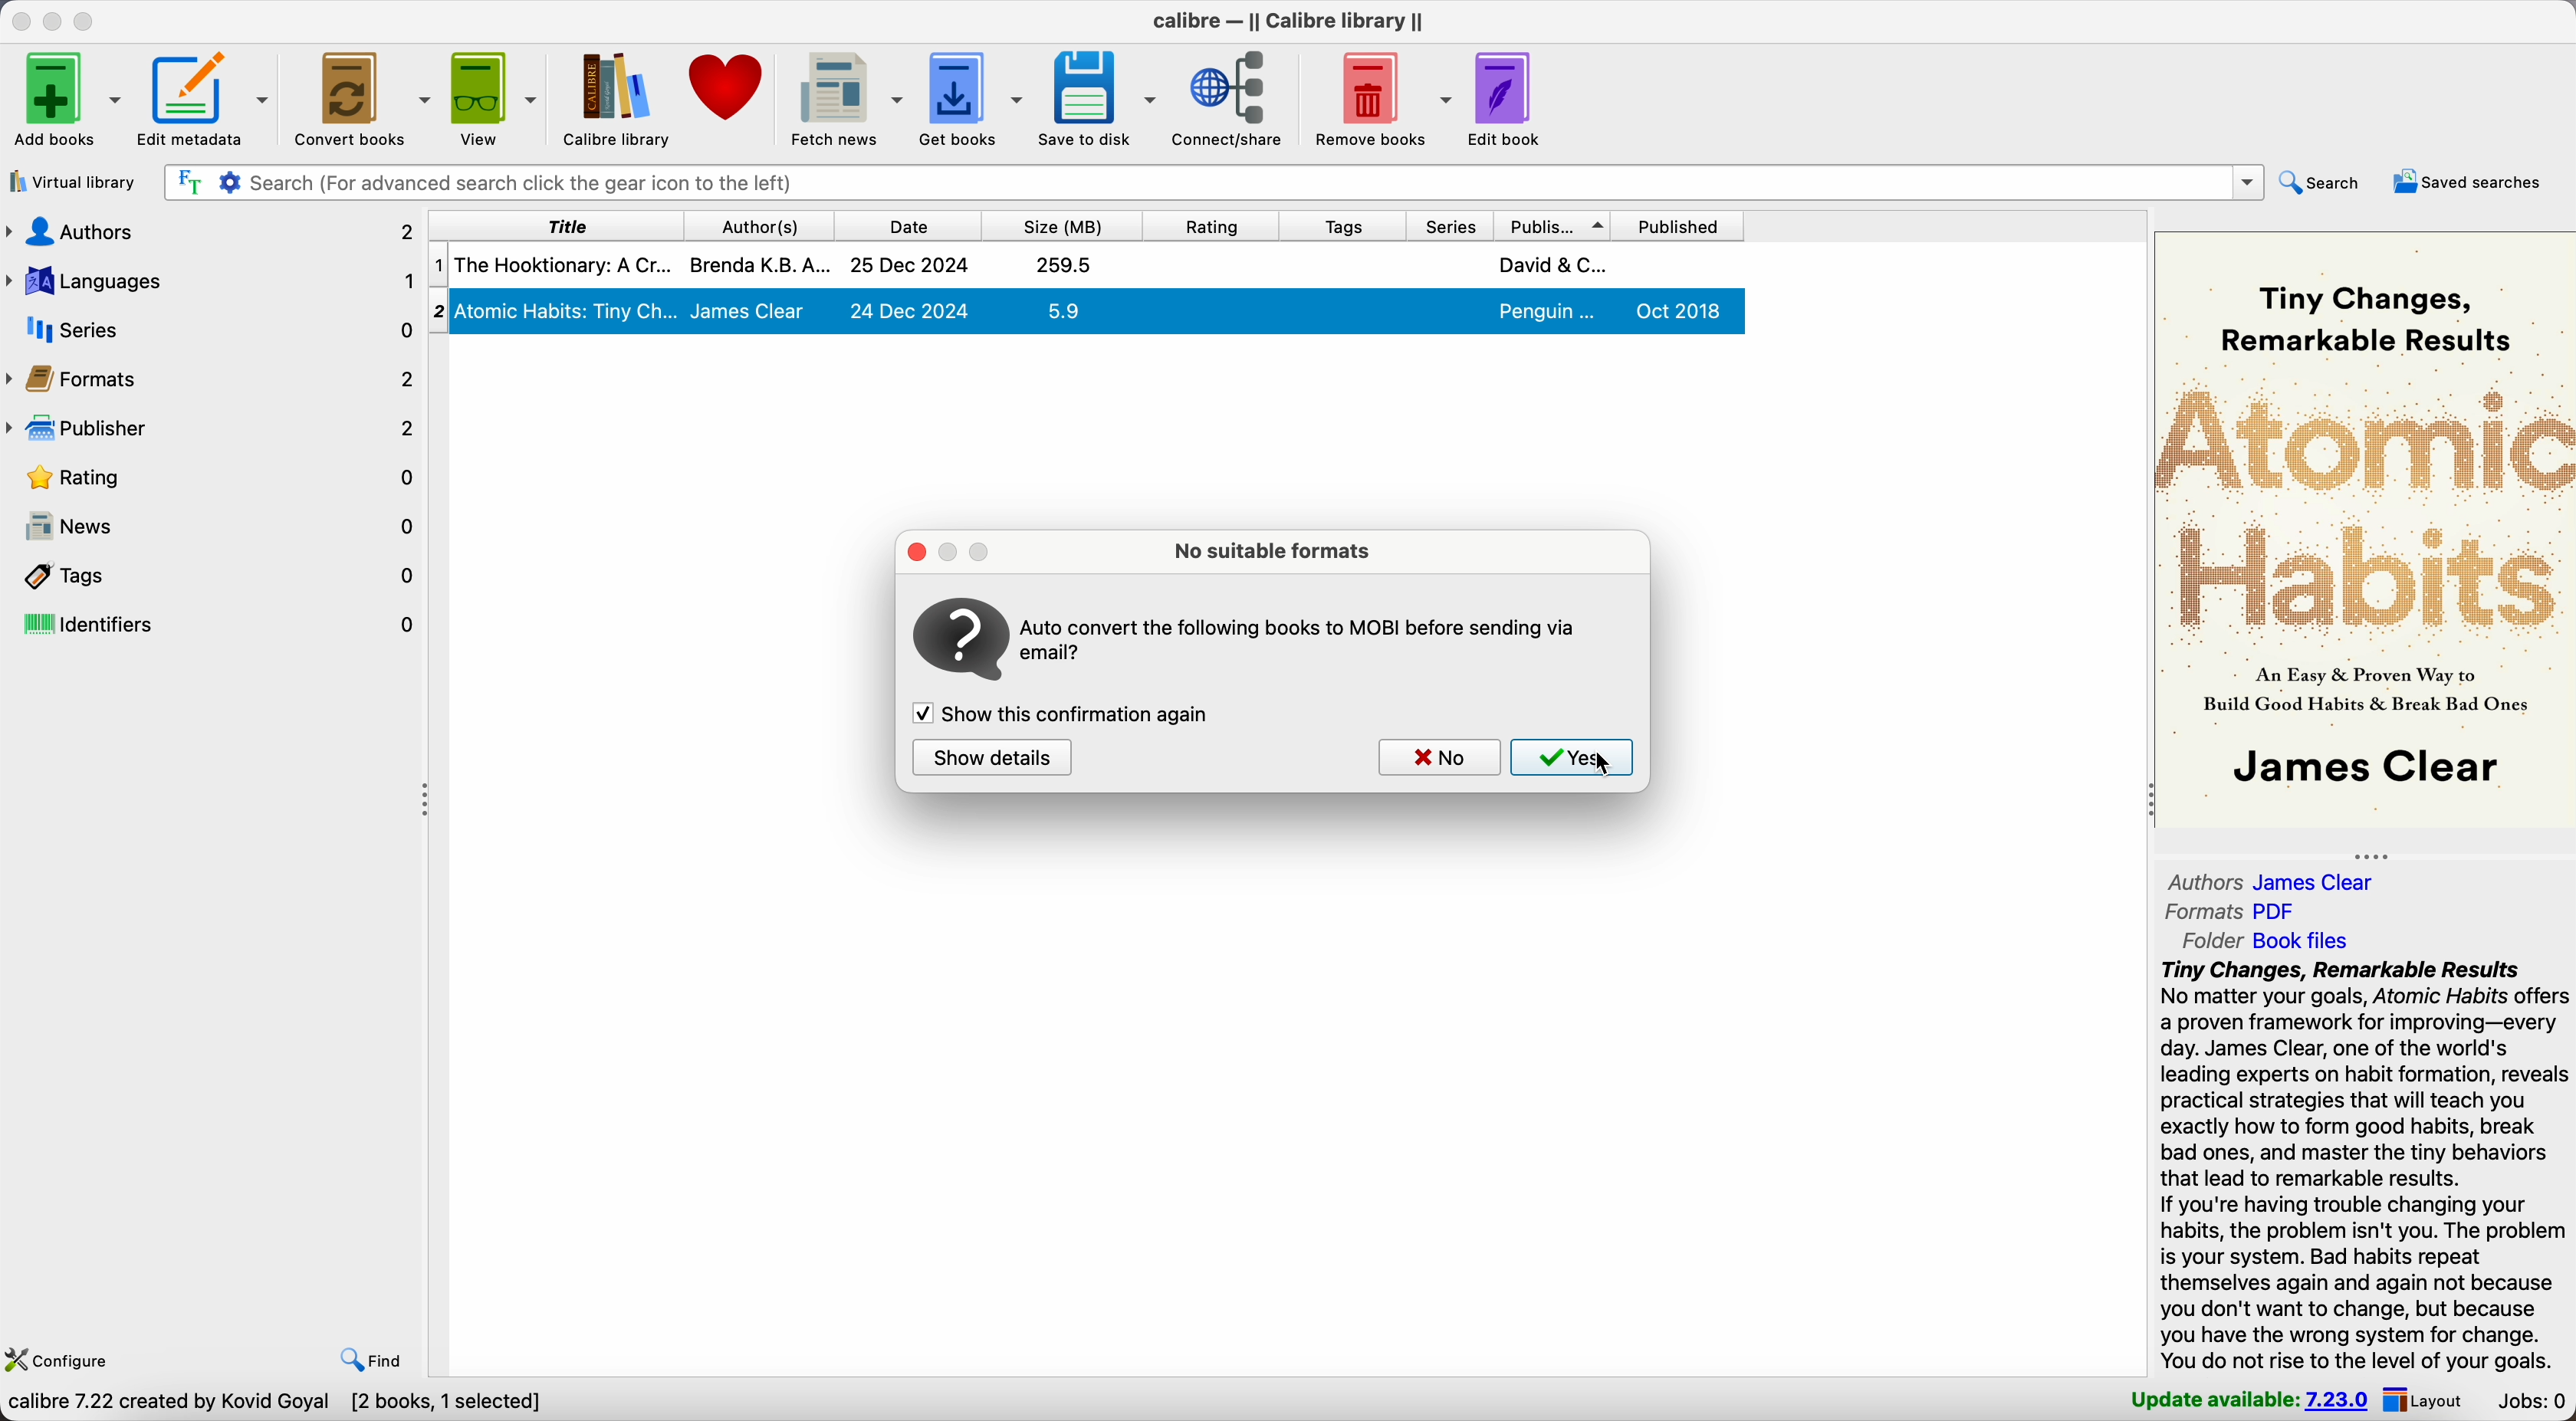  Describe the element at coordinates (213, 625) in the screenshot. I see `identifiers` at that location.